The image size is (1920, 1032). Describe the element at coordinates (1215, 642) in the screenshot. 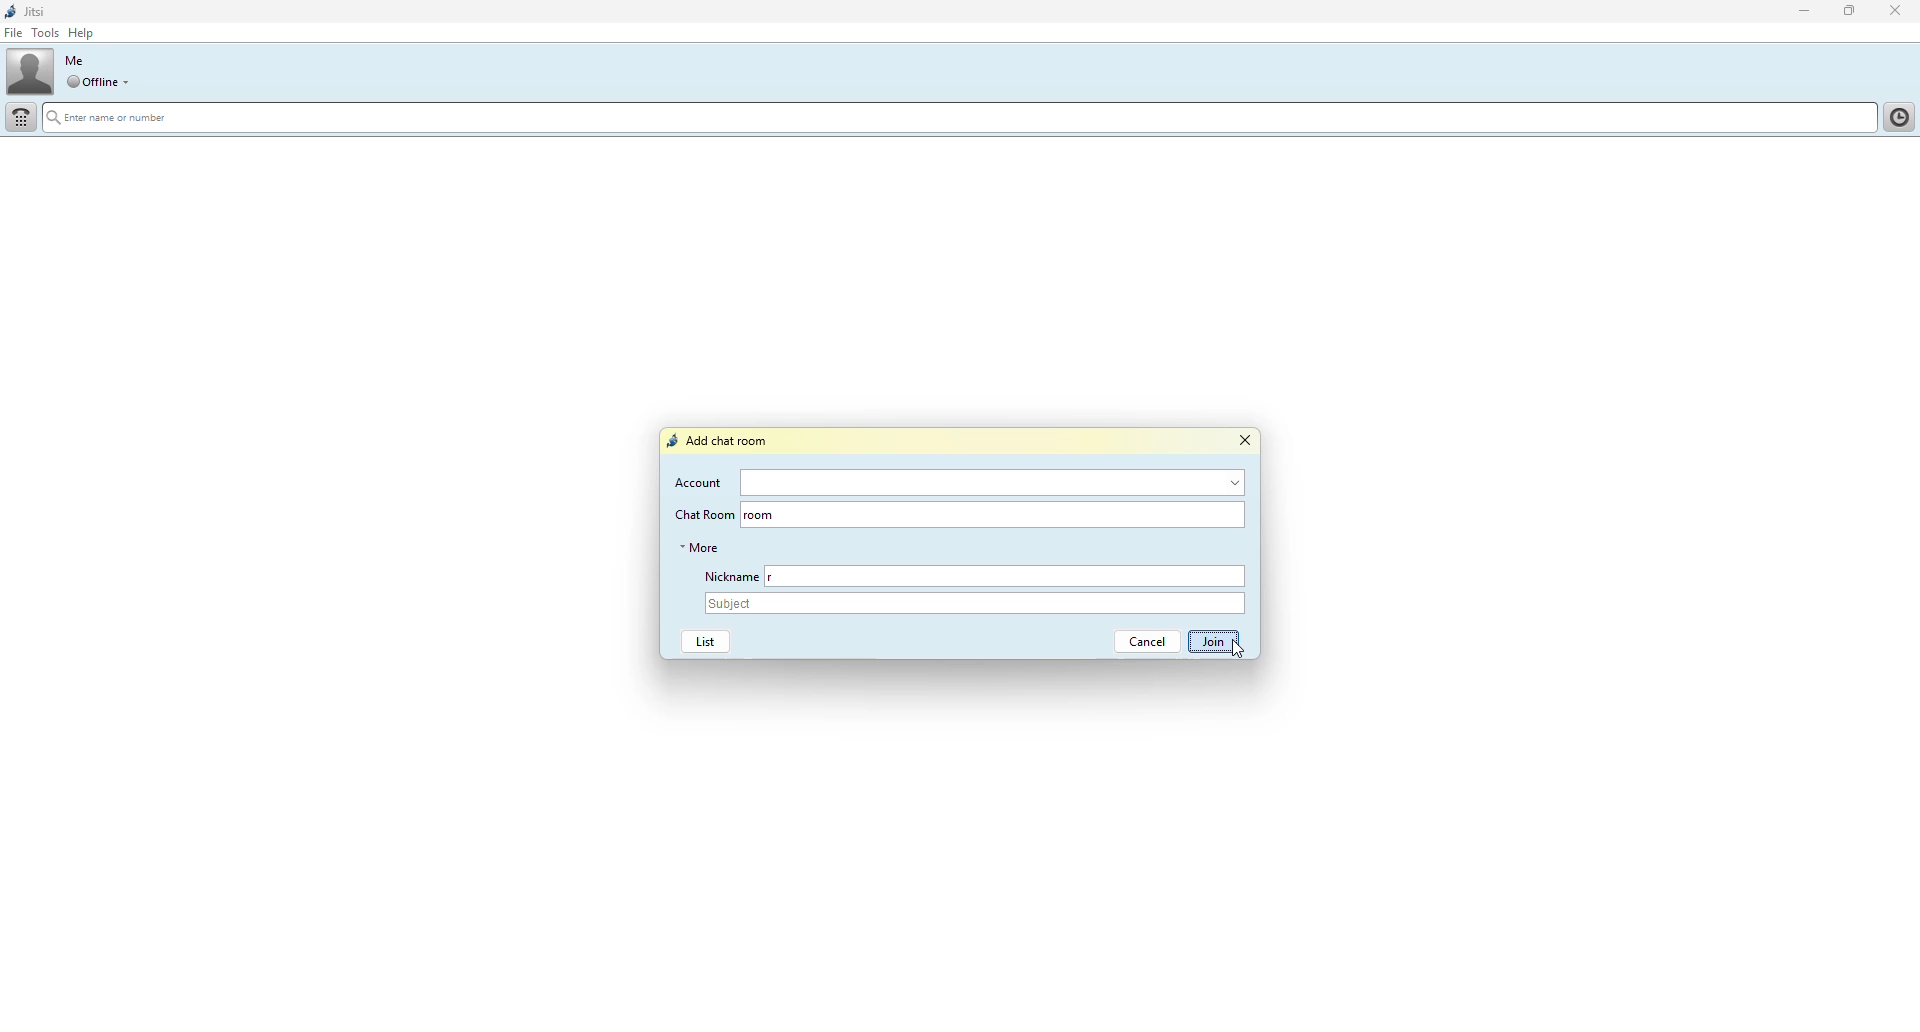

I see `join` at that location.